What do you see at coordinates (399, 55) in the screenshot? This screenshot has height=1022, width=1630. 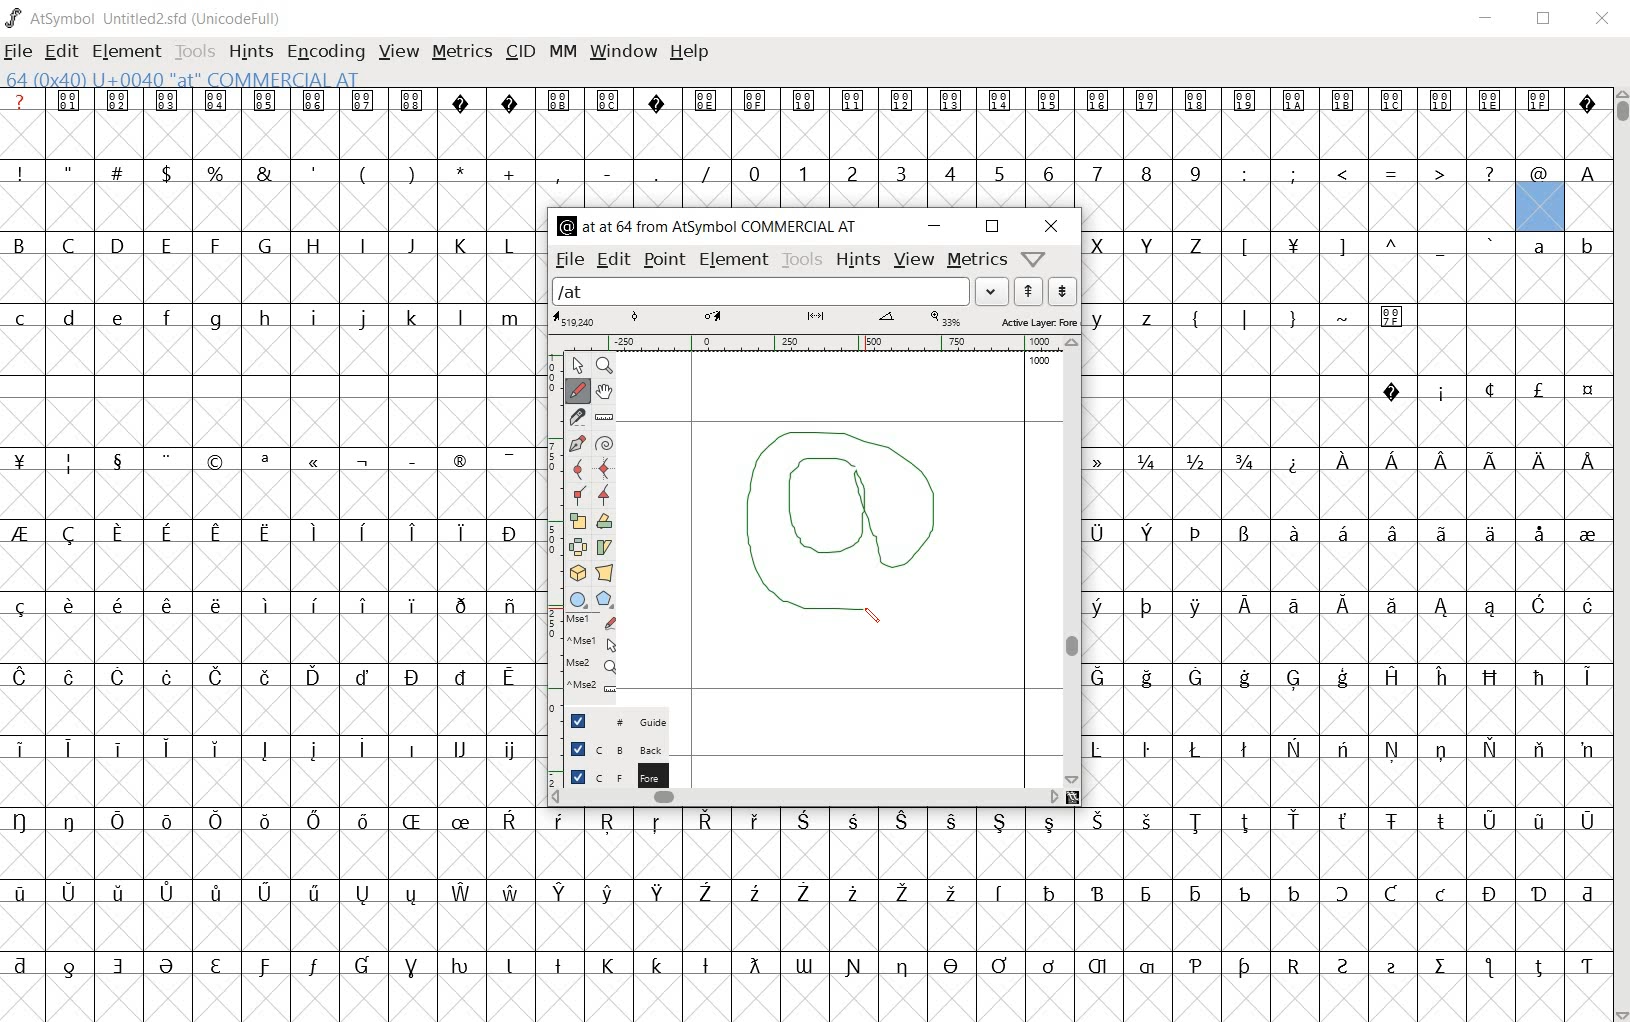 I see `VIEW` at bounding box center [399, 55].